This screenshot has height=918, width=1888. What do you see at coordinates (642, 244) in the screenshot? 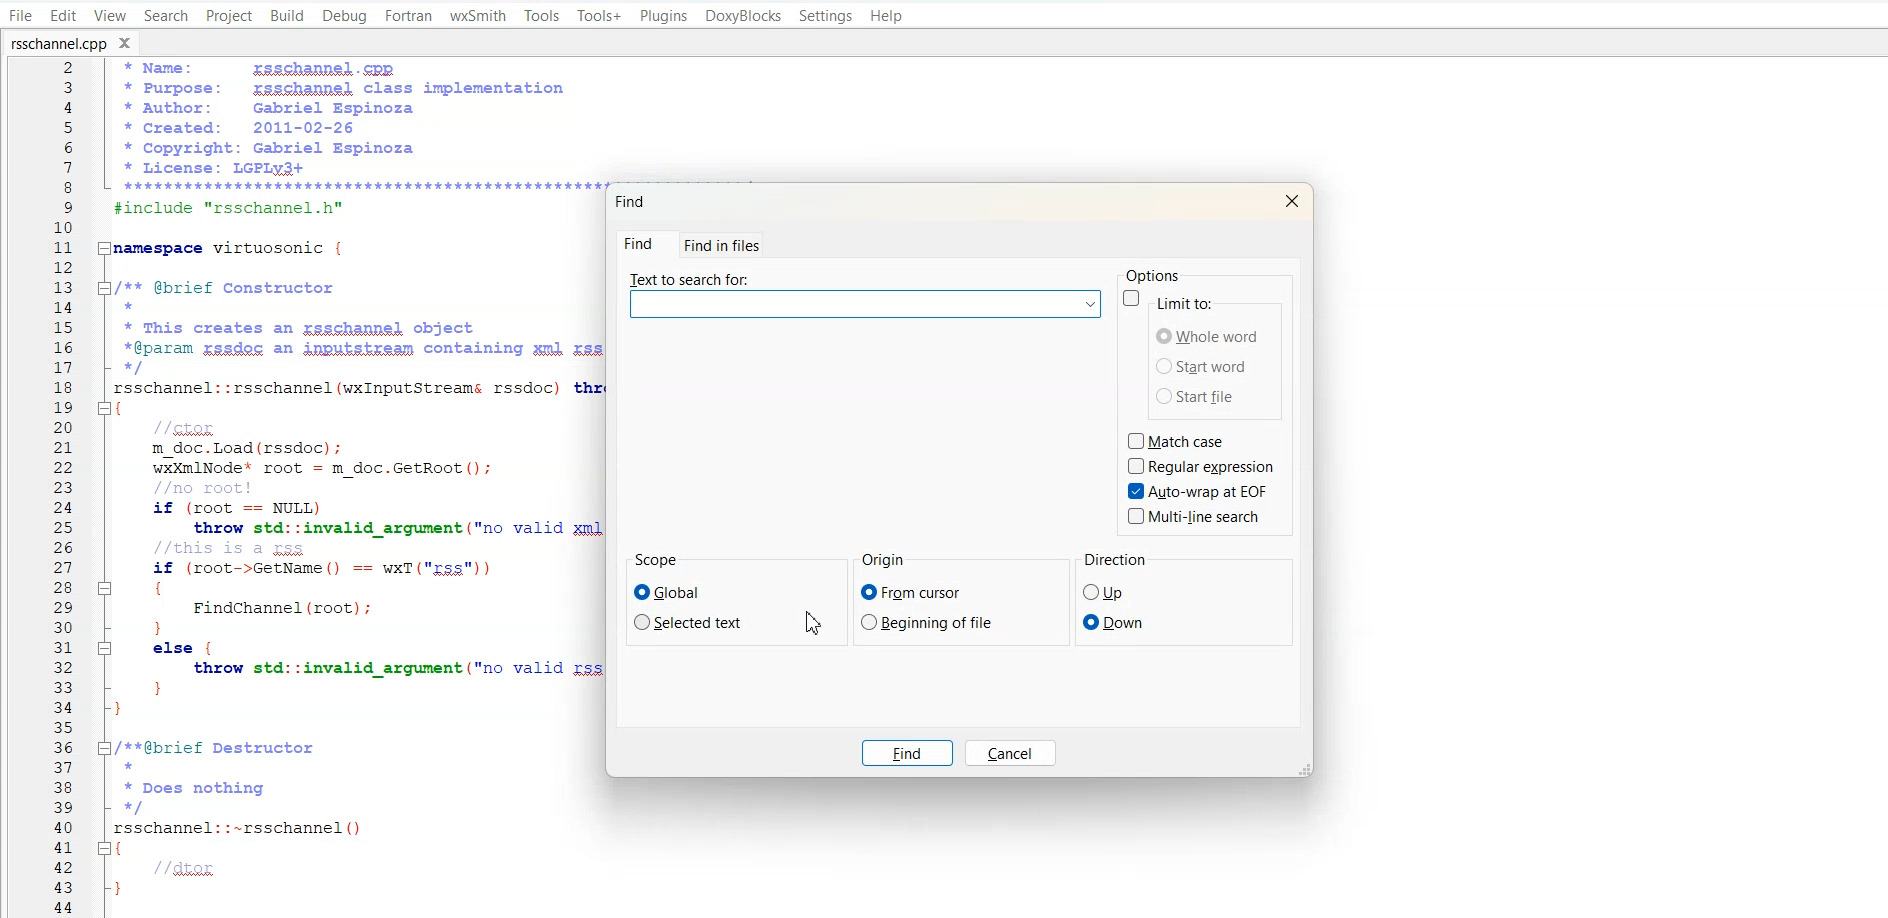
I see `Find` at bounding box center [642, 244].